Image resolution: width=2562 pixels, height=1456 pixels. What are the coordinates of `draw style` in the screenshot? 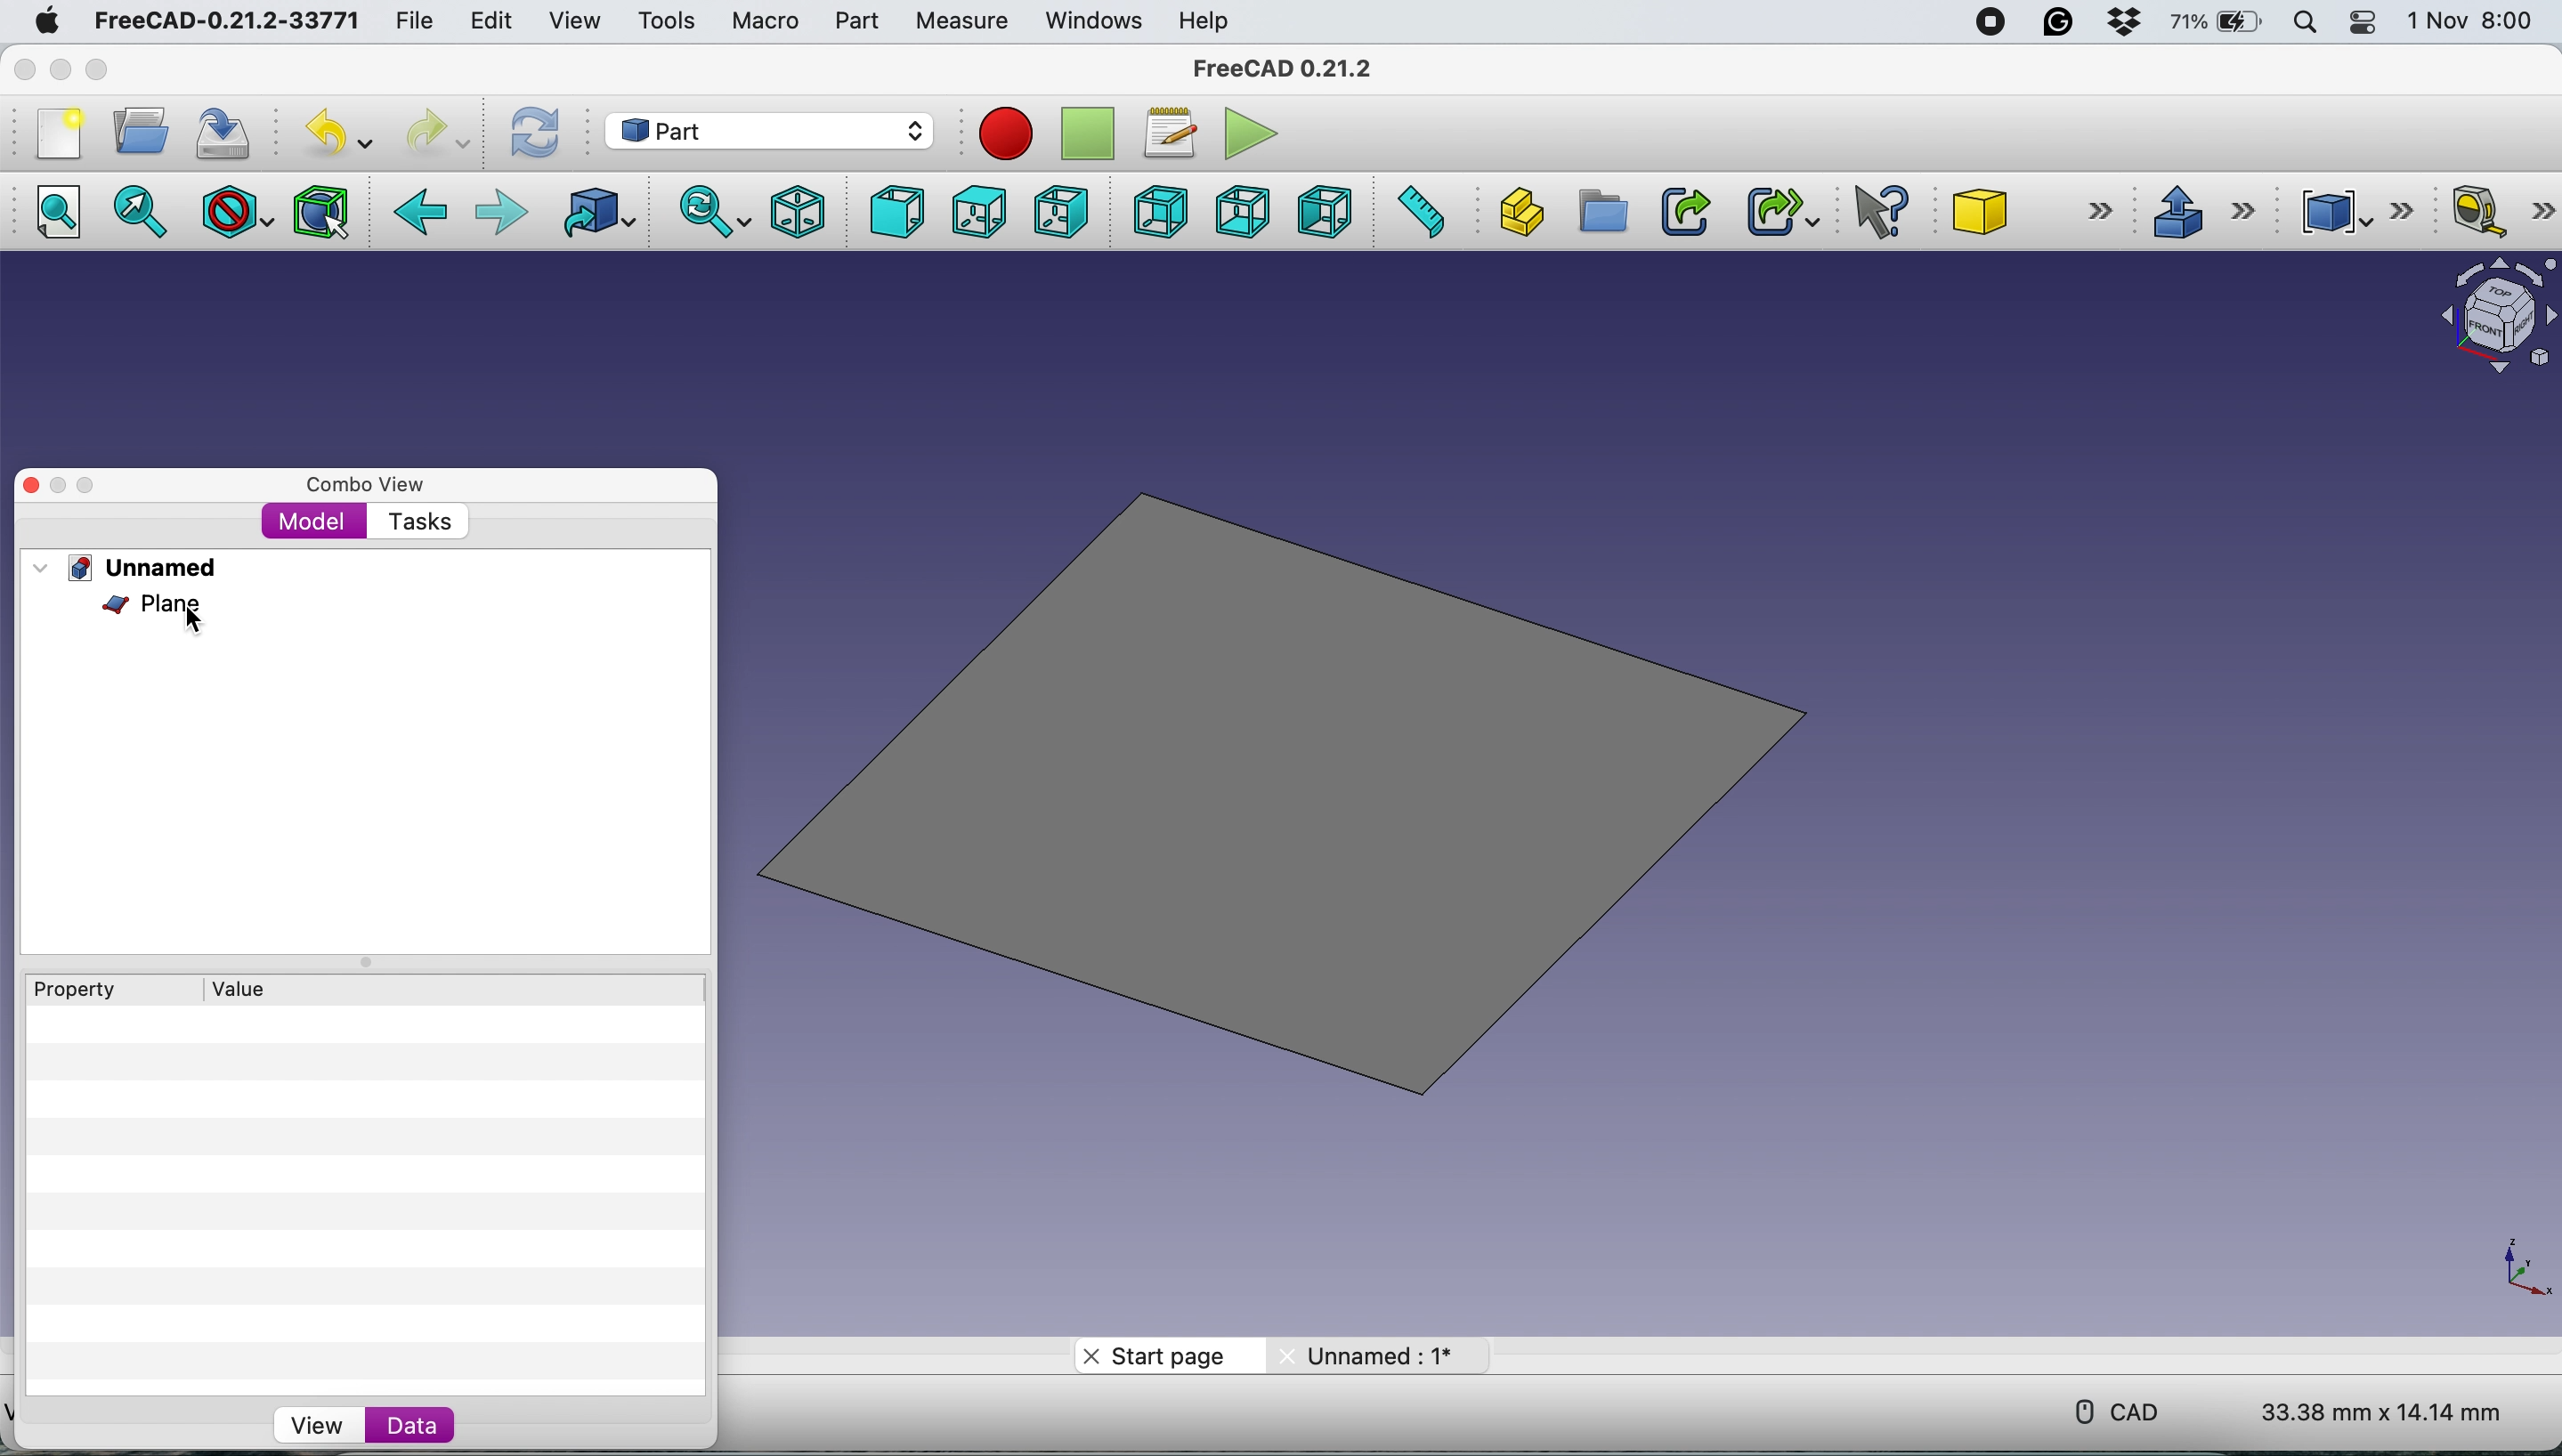 It's located at (234, 213).